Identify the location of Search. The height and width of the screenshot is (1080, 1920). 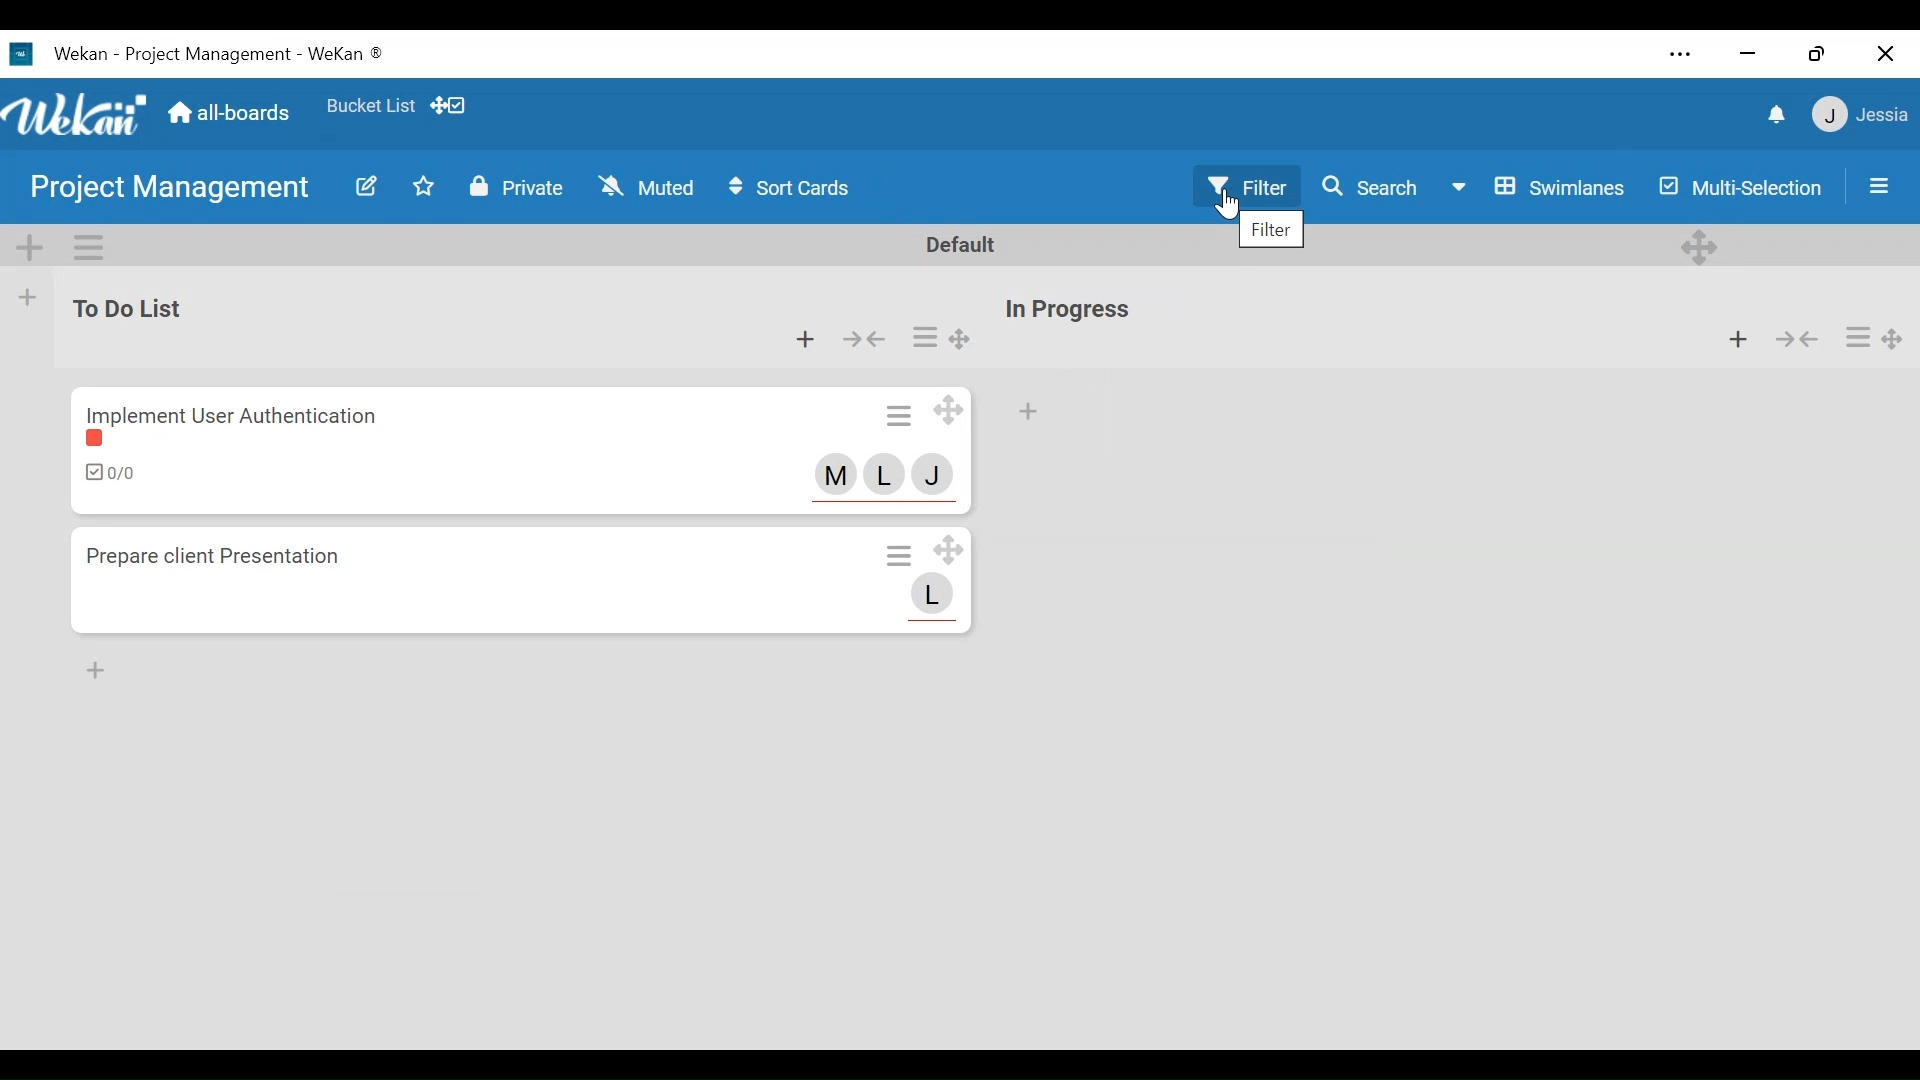
(1372, 187).